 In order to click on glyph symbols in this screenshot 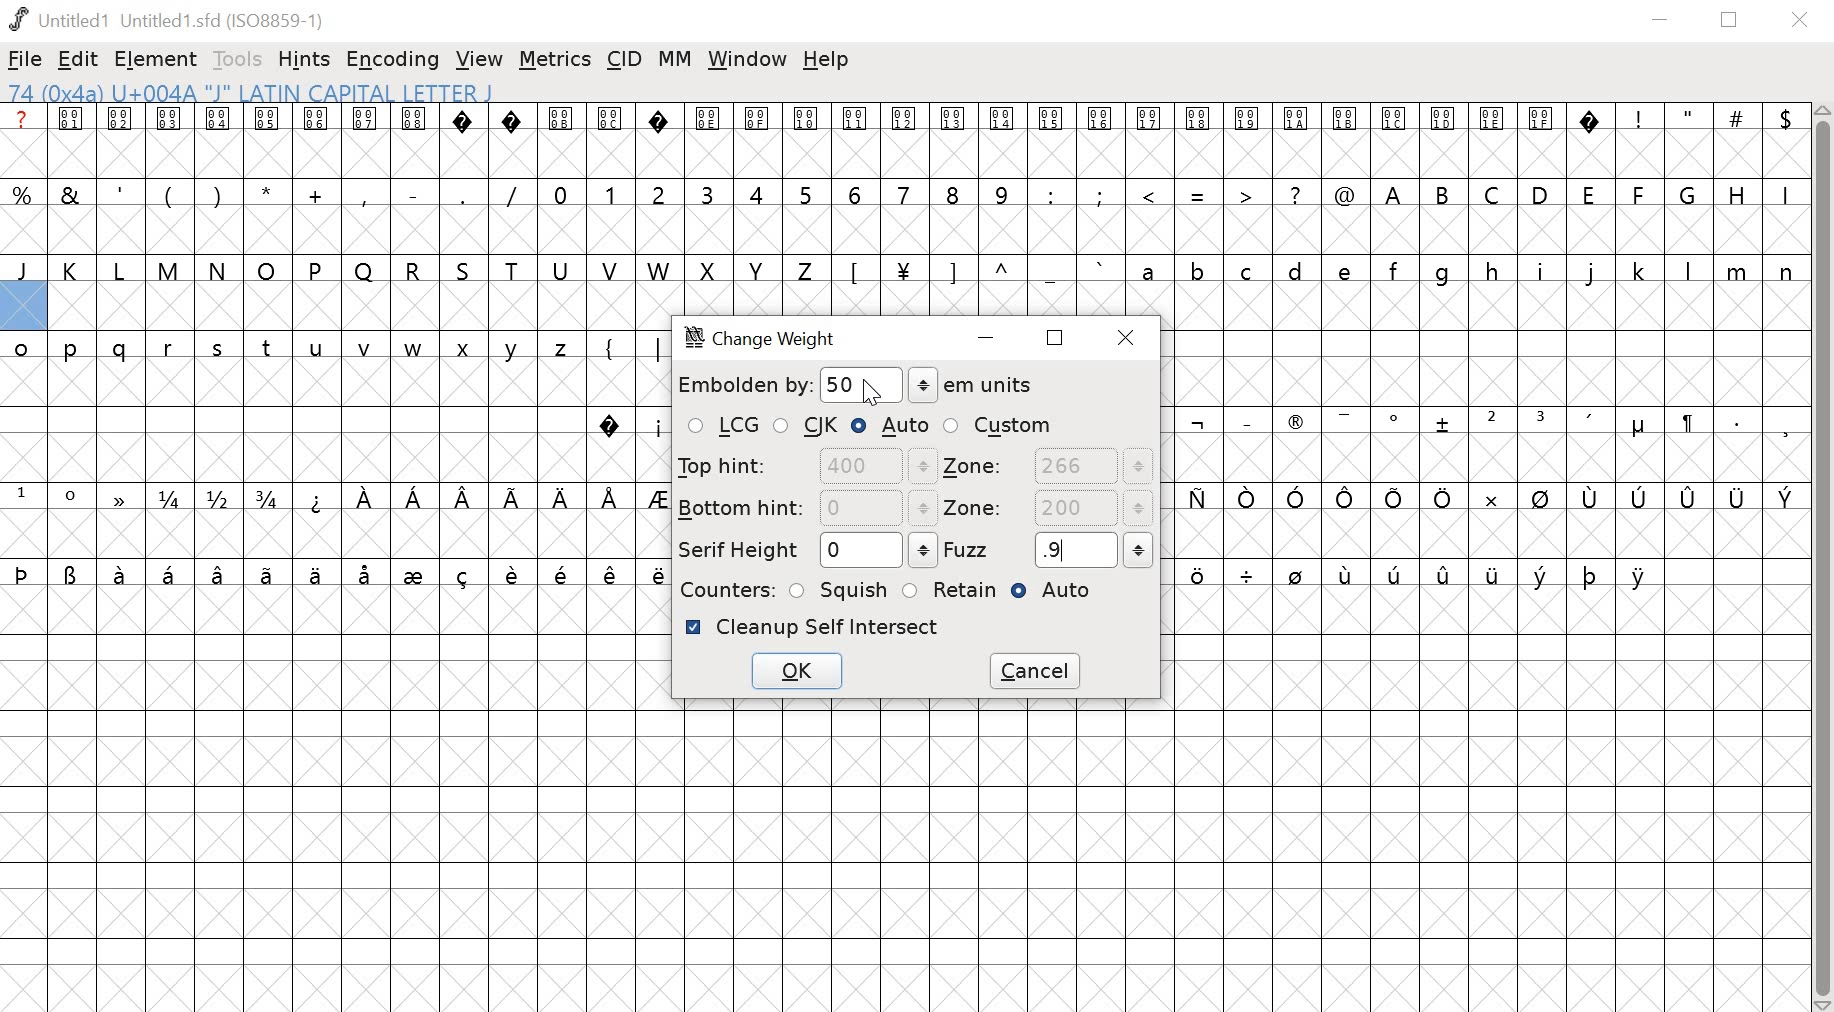, I will do `click(802, 119)`.